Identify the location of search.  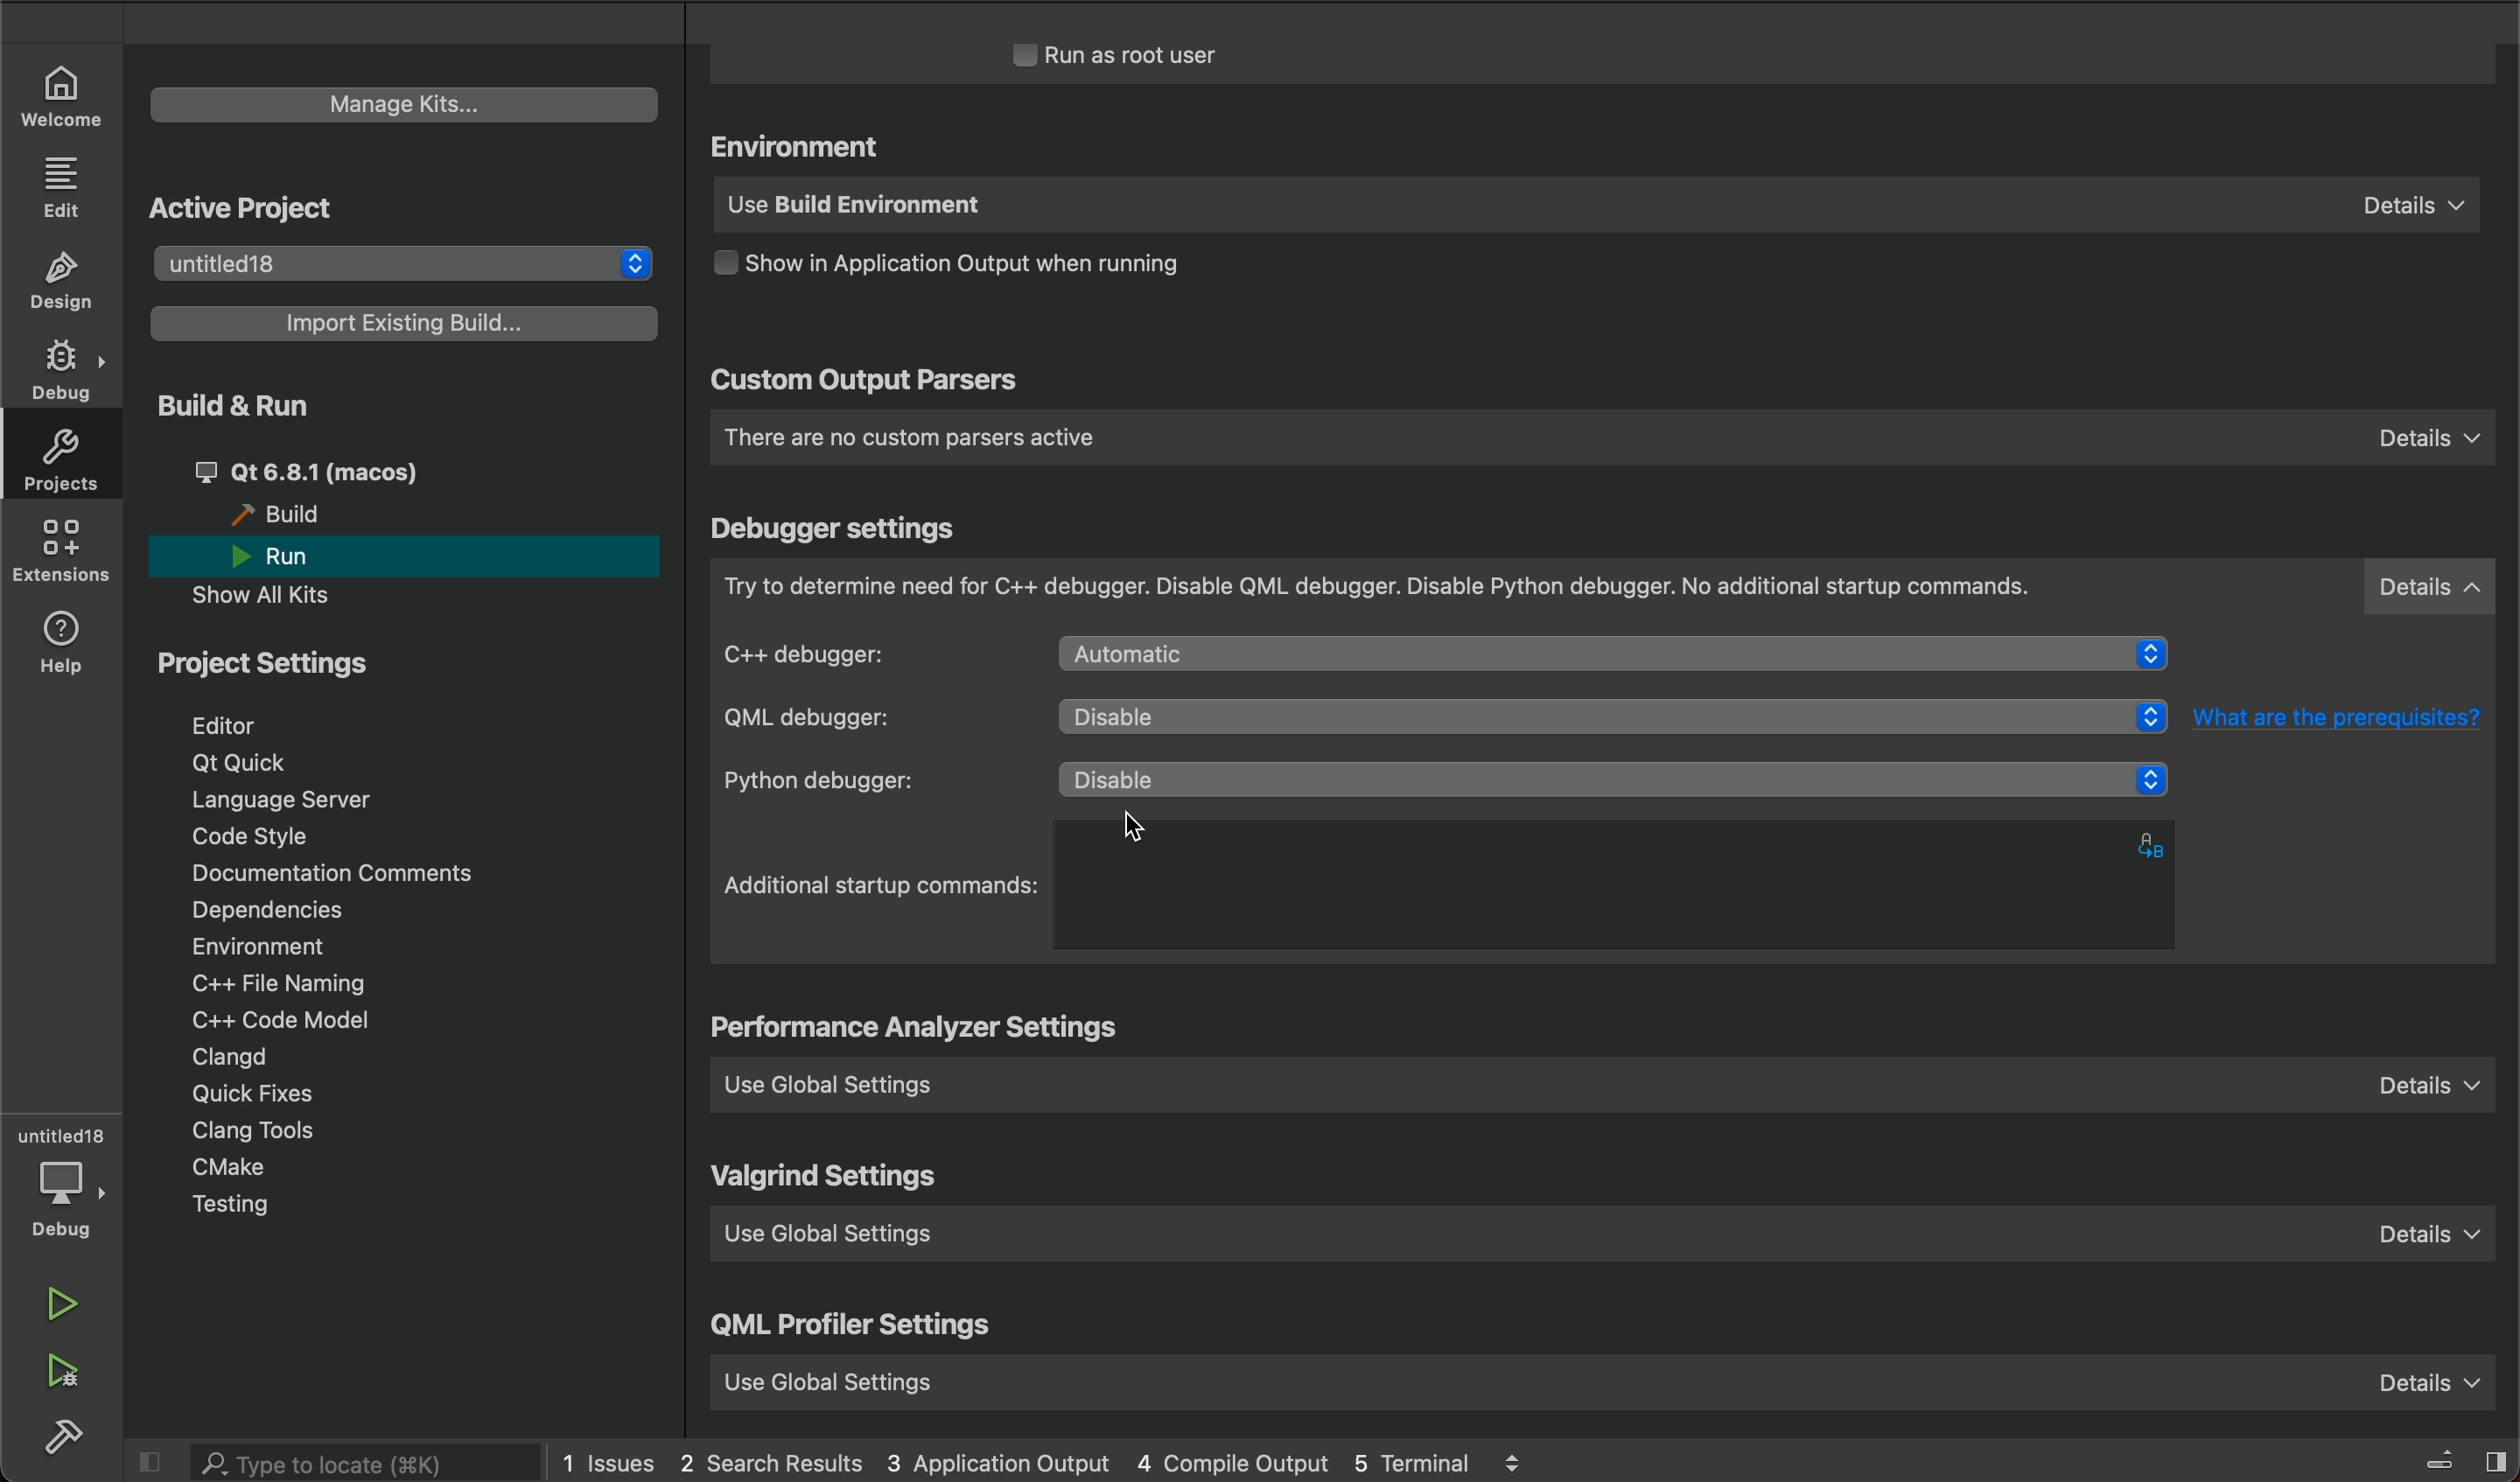
(366, 1464).